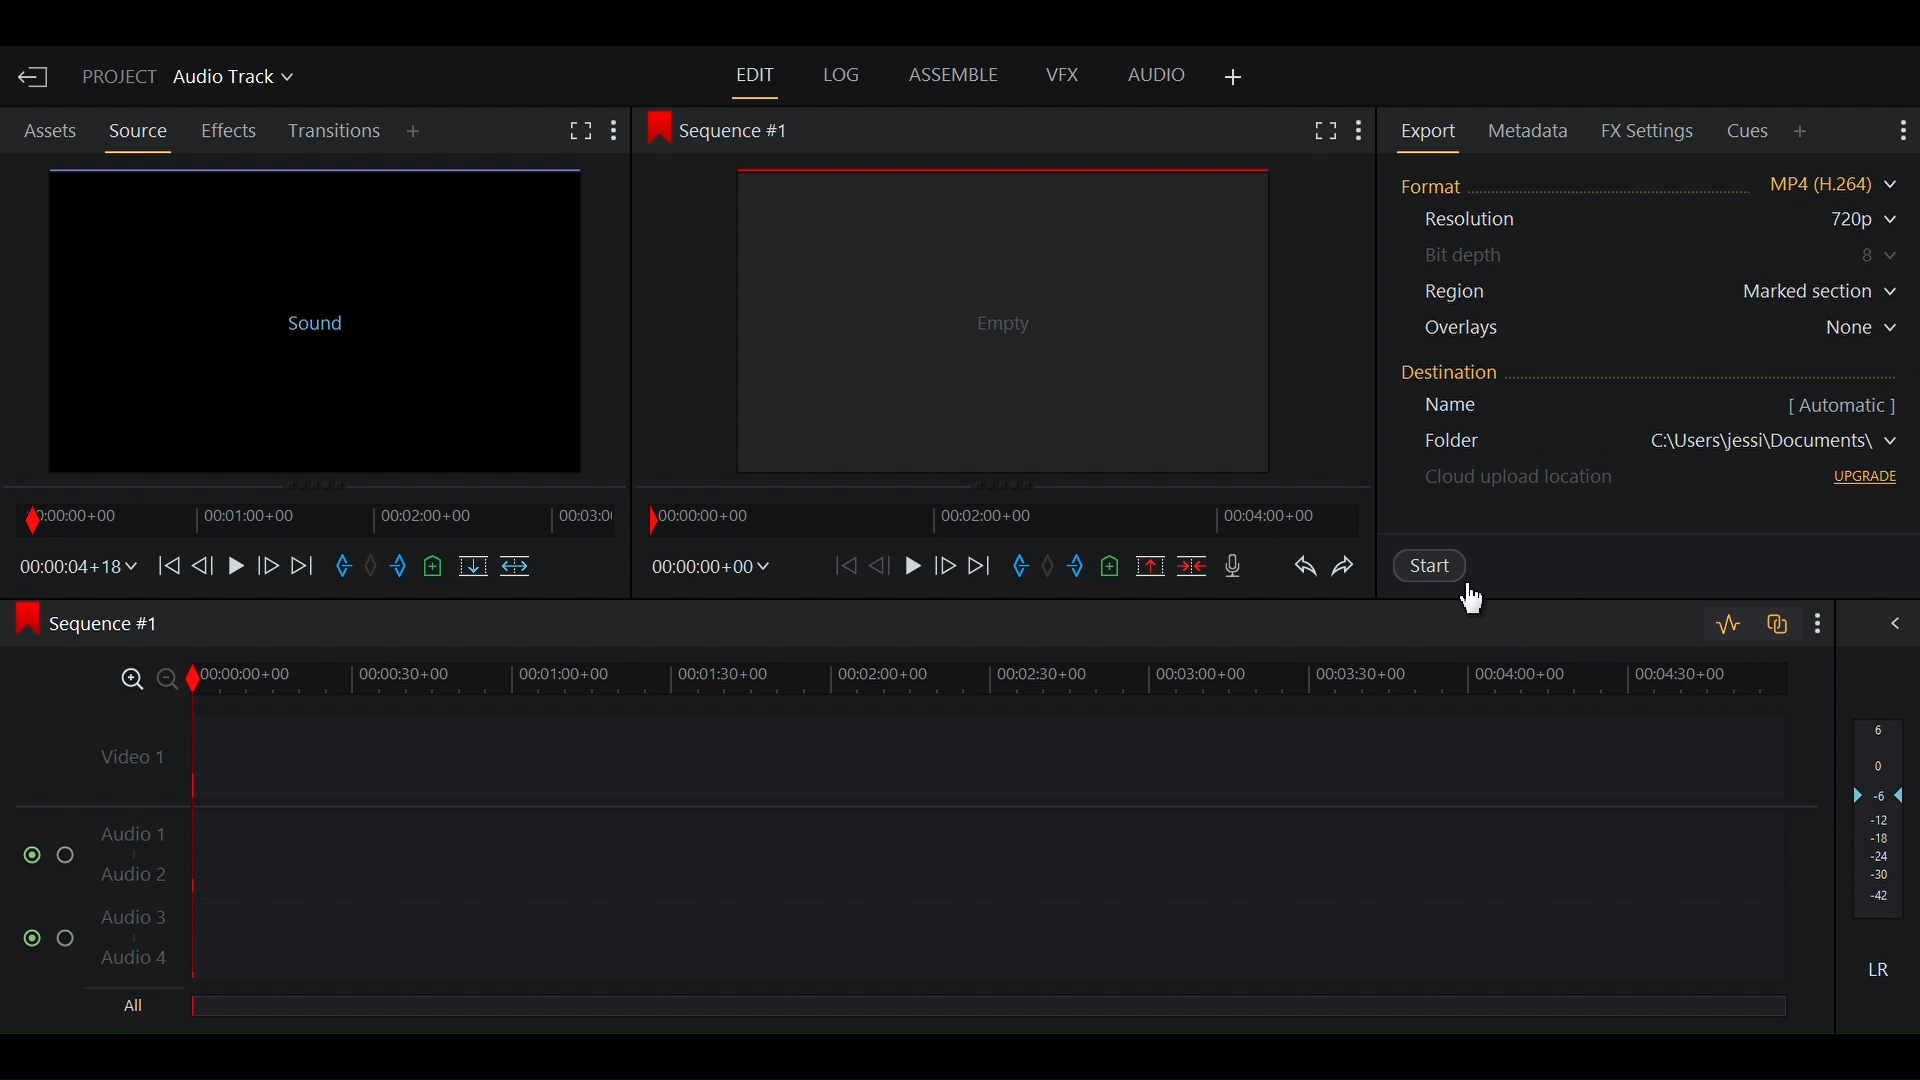  I want to click on Nudge one frame forward, so click(266, 564).